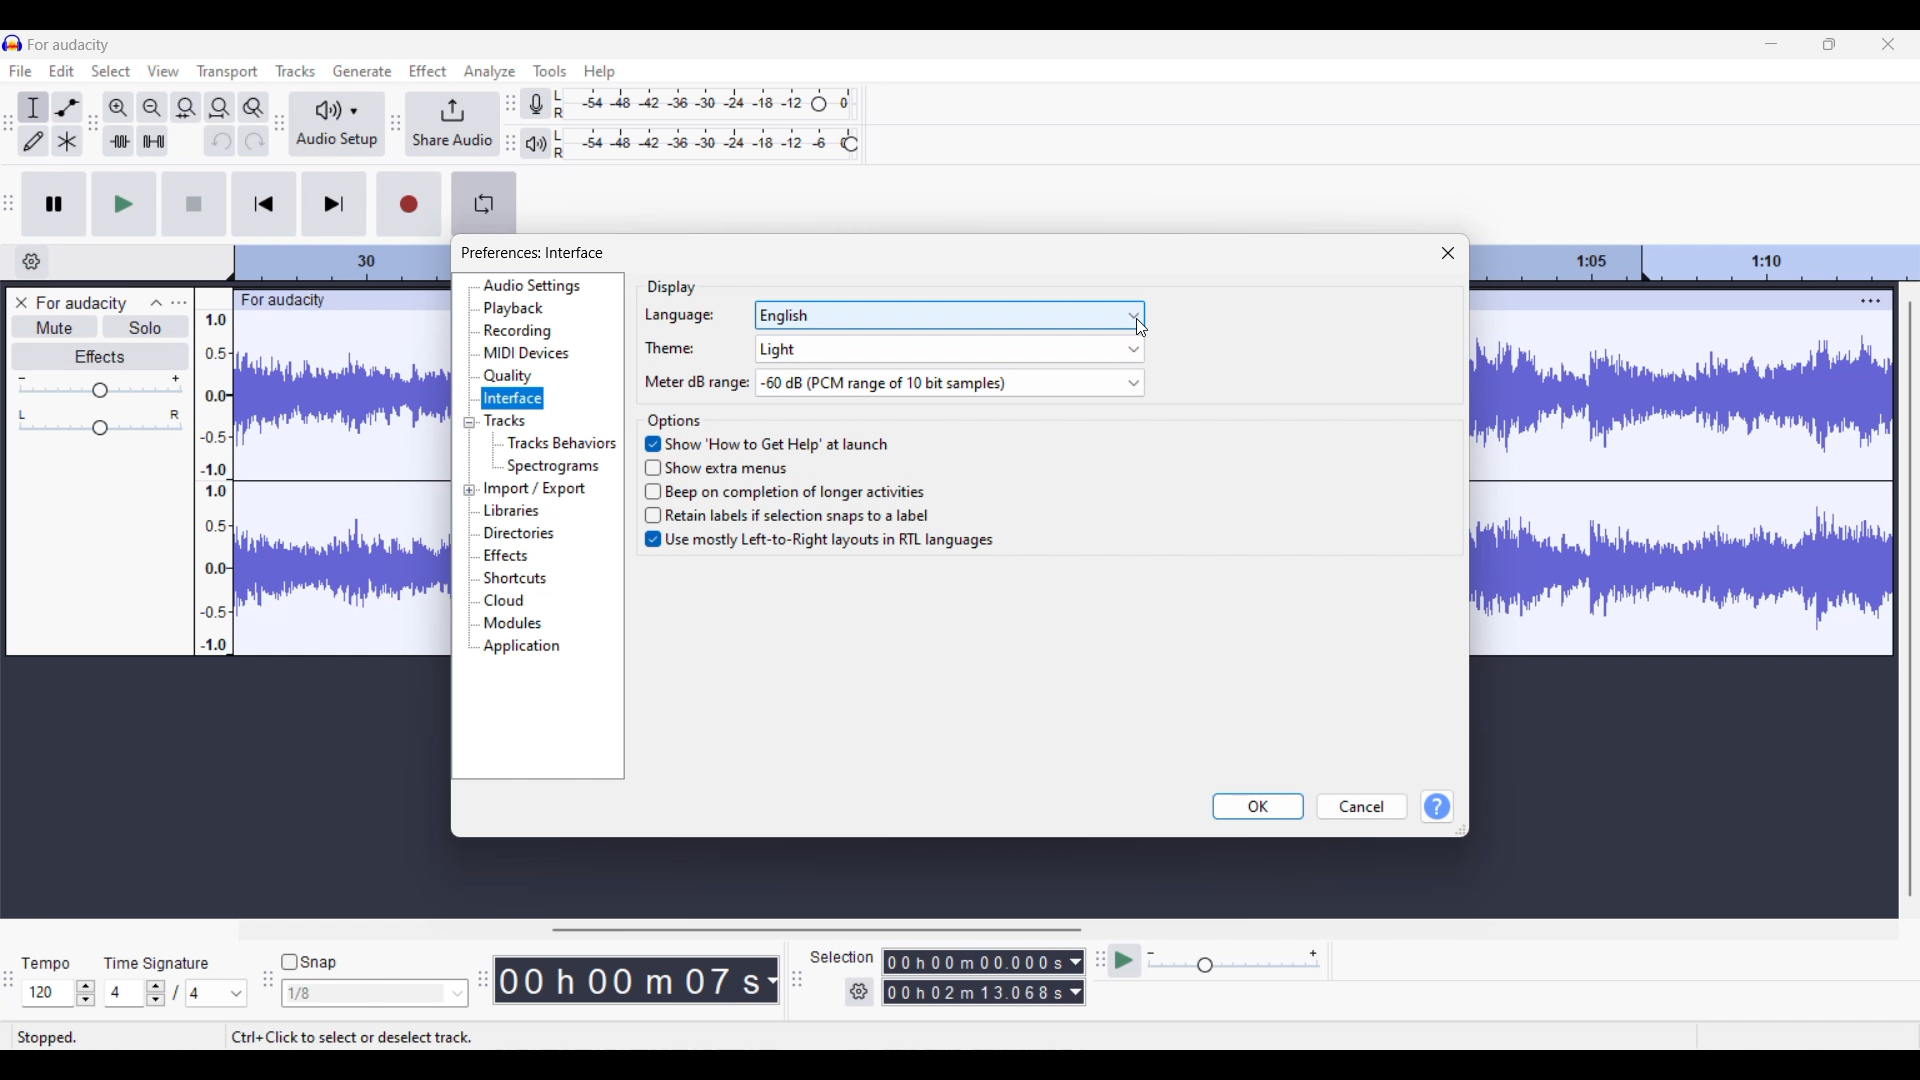 The height and width of the screenshot is (1080, 1920). I want to click on Open menu, so click(179, 304).